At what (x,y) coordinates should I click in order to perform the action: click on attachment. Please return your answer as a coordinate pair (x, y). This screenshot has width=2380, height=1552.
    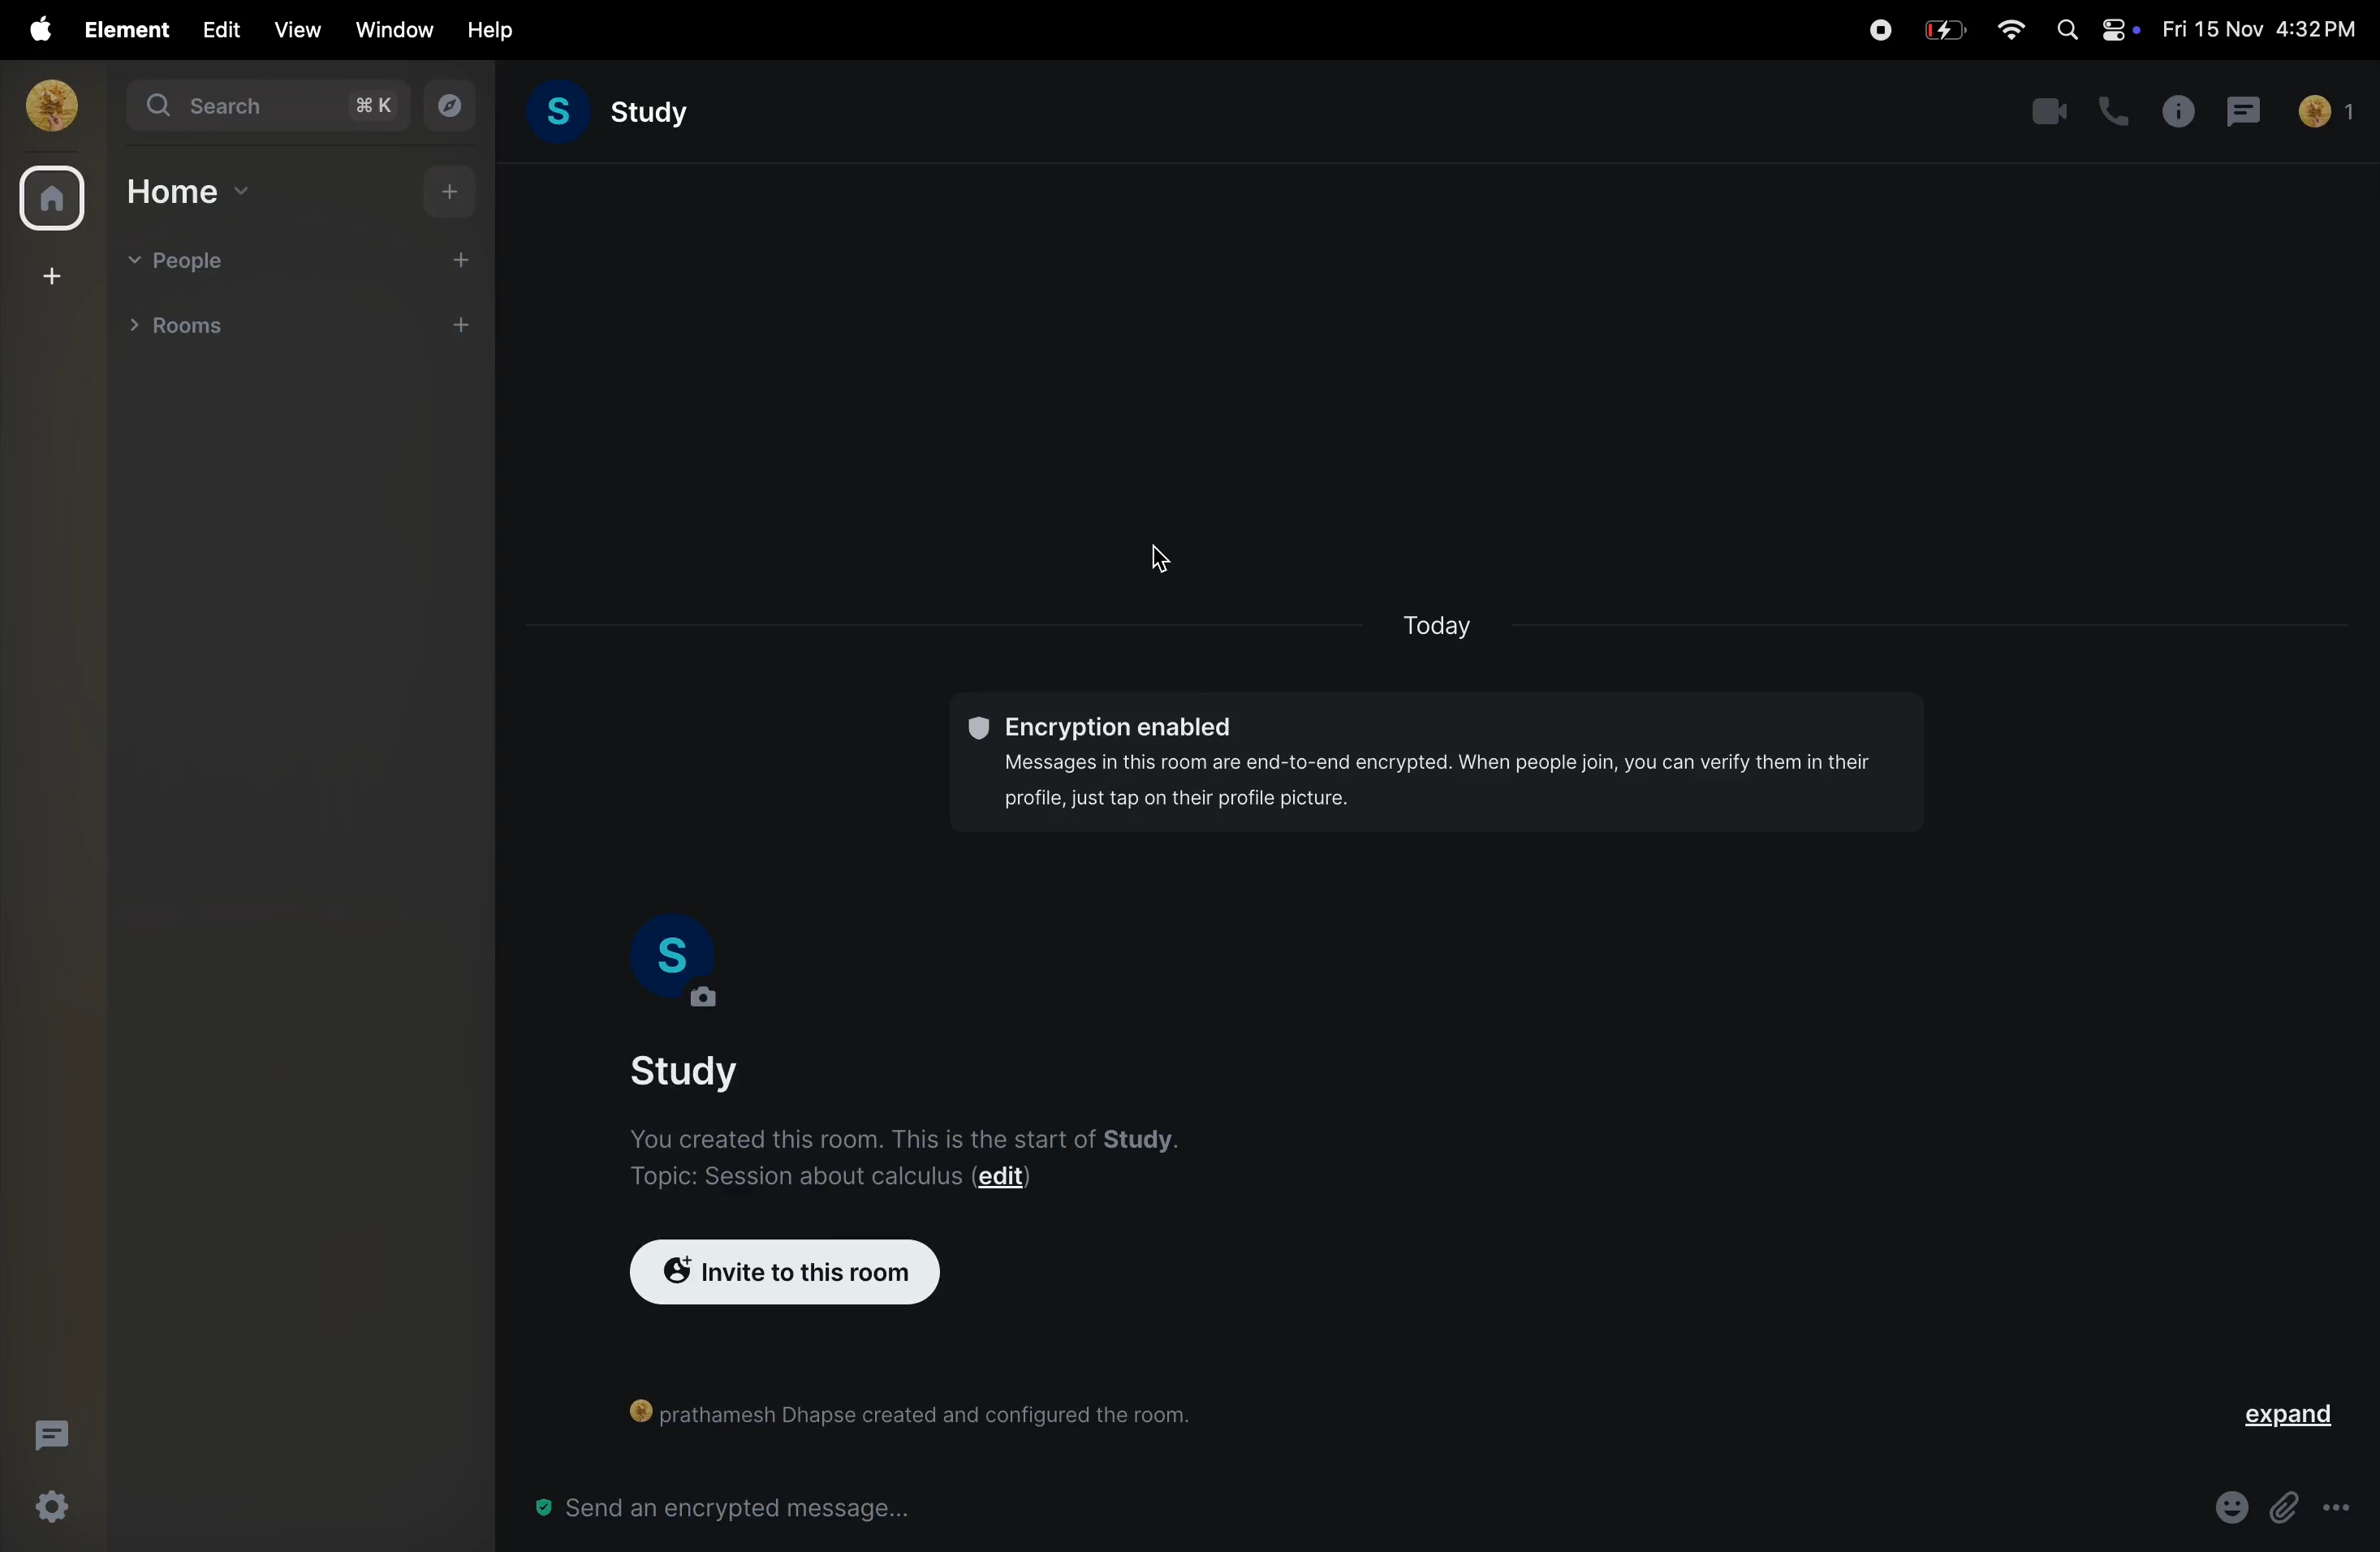
    Looking at the image, I should click on (2285, 1501).